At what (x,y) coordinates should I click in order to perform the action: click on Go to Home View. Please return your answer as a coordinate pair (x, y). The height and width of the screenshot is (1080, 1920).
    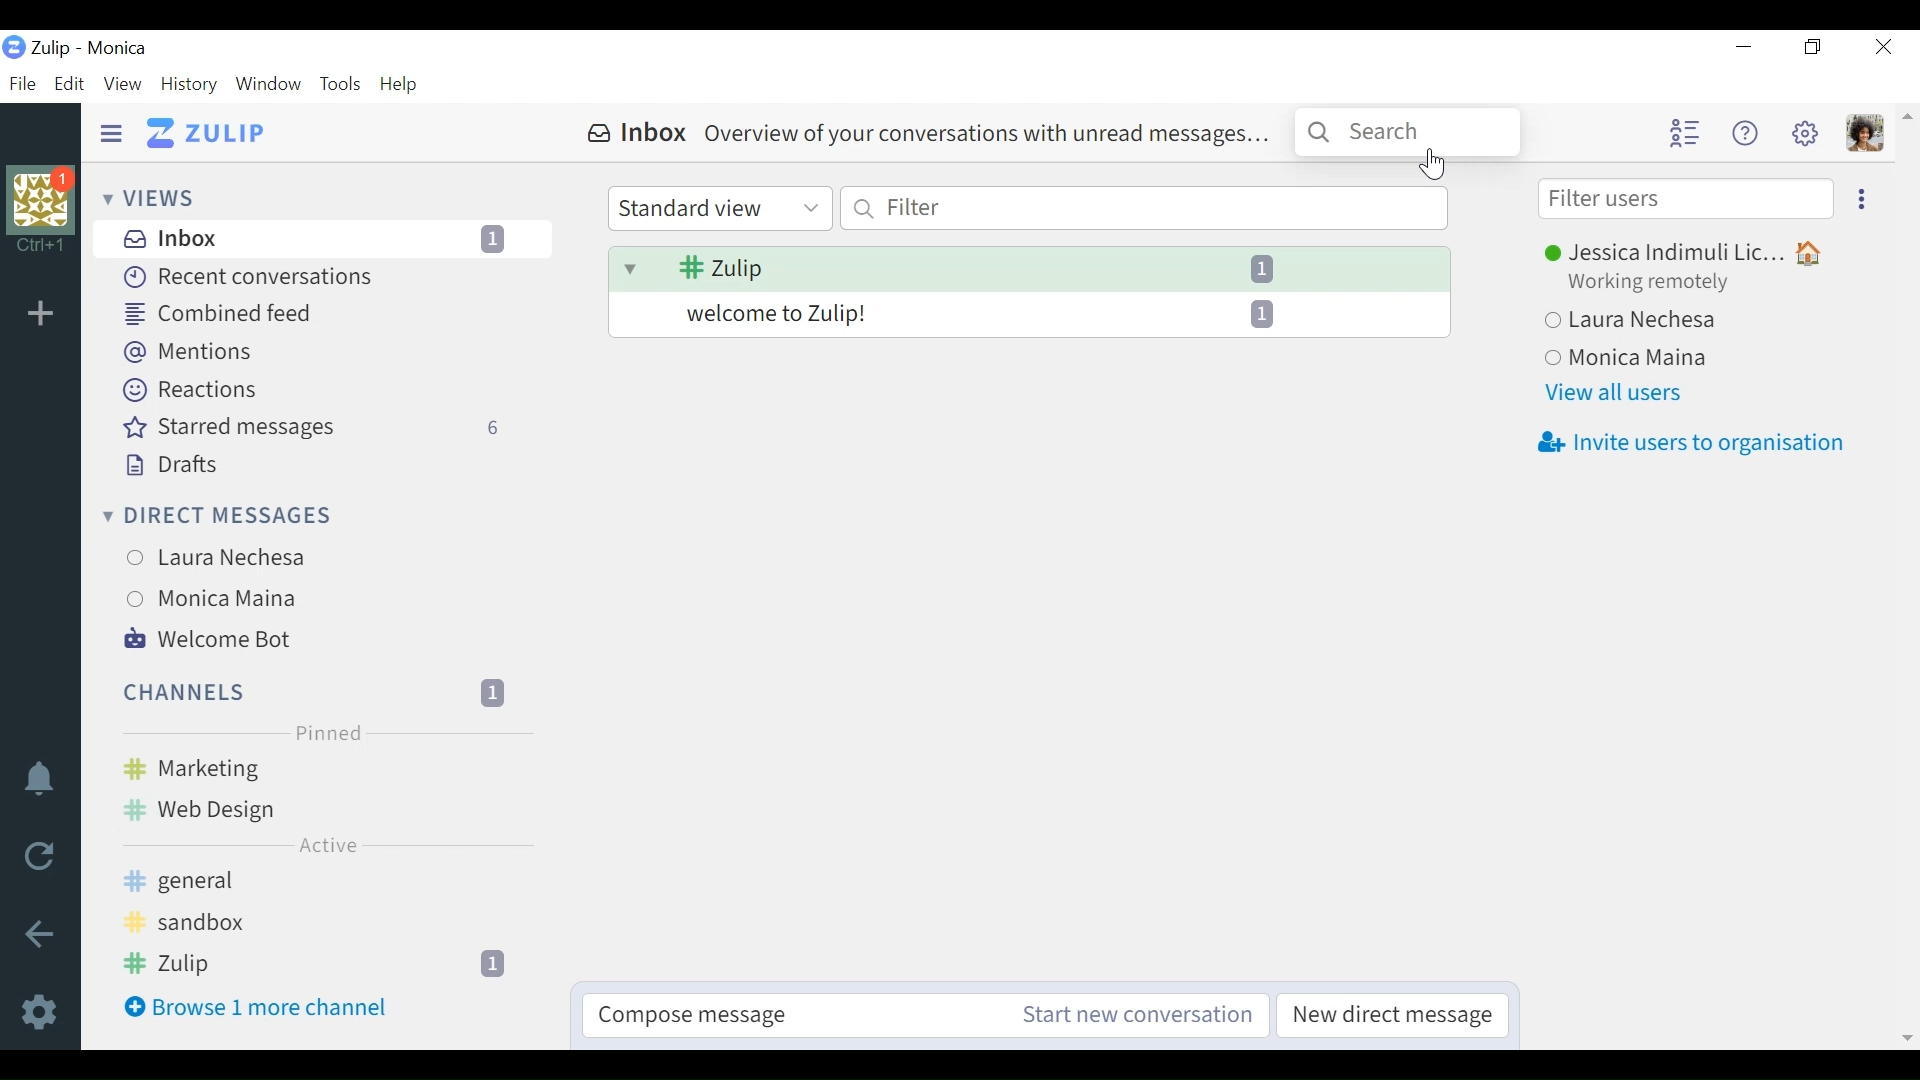
    Looking at the image, I should click on (217, 133).